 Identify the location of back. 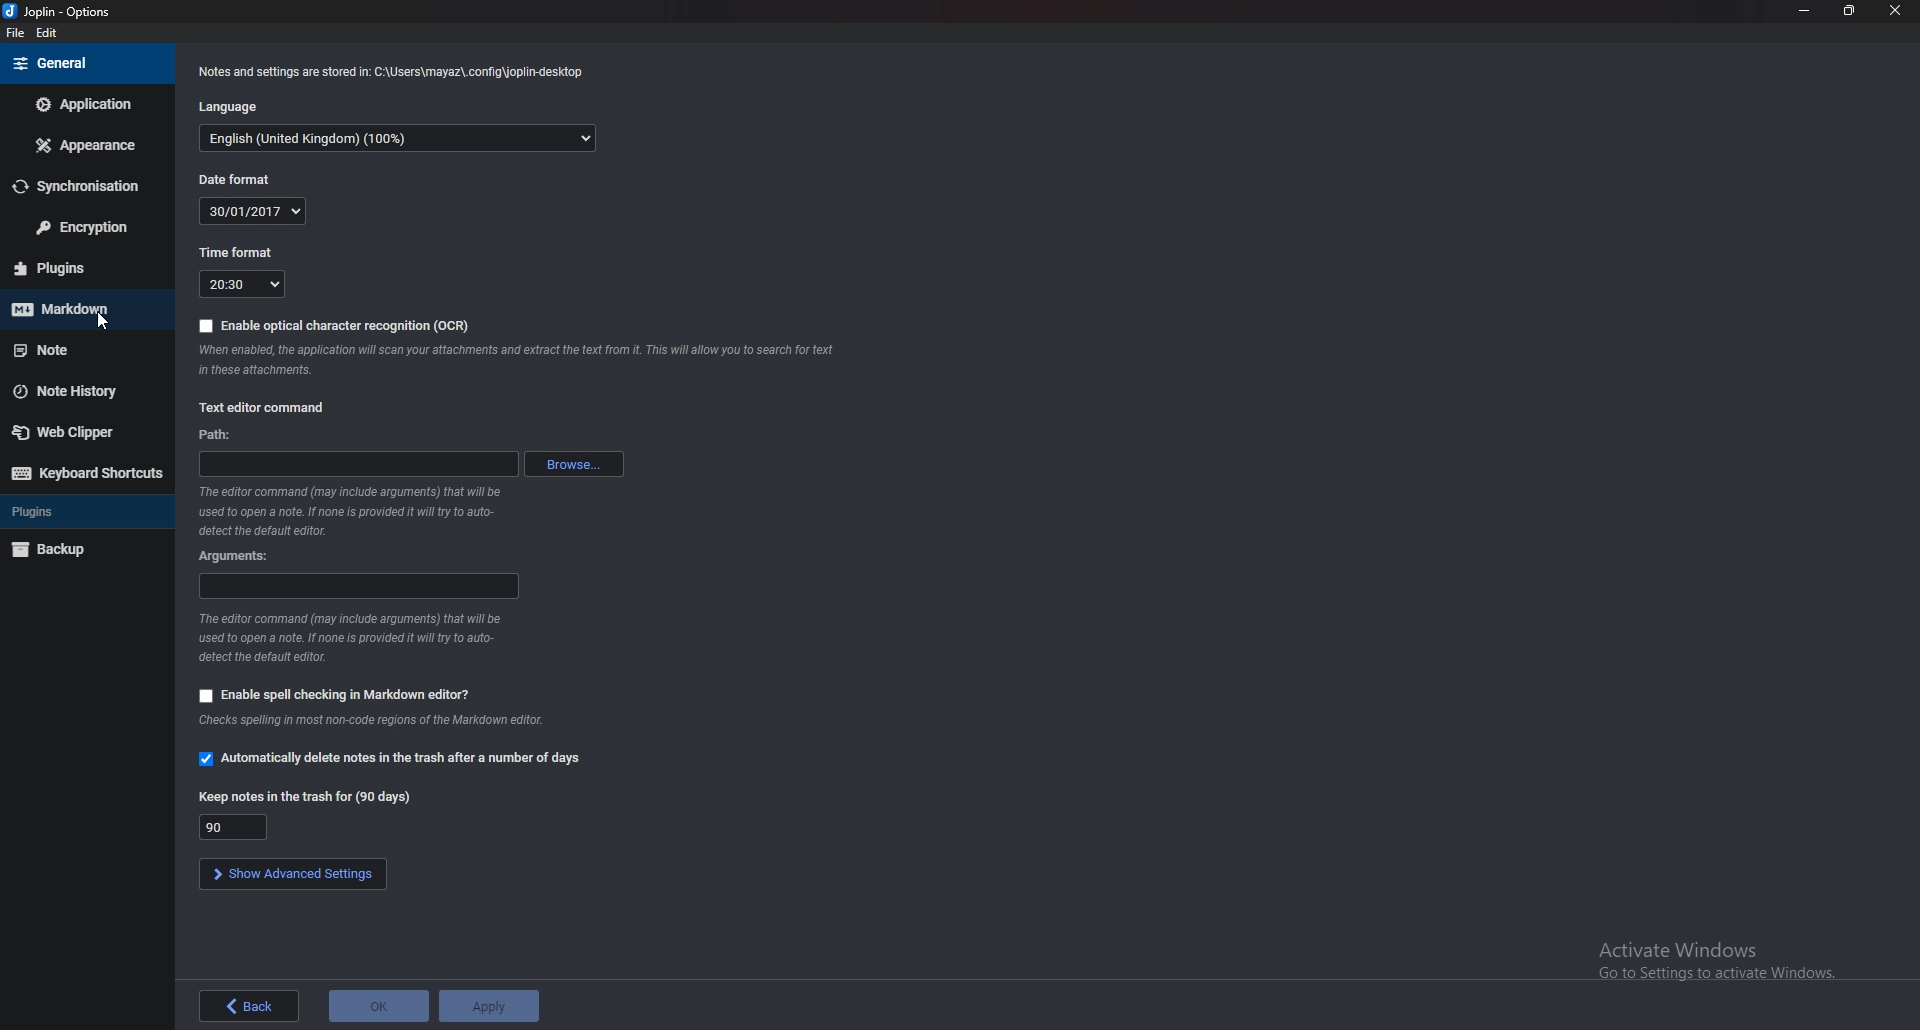
(249, 1008).